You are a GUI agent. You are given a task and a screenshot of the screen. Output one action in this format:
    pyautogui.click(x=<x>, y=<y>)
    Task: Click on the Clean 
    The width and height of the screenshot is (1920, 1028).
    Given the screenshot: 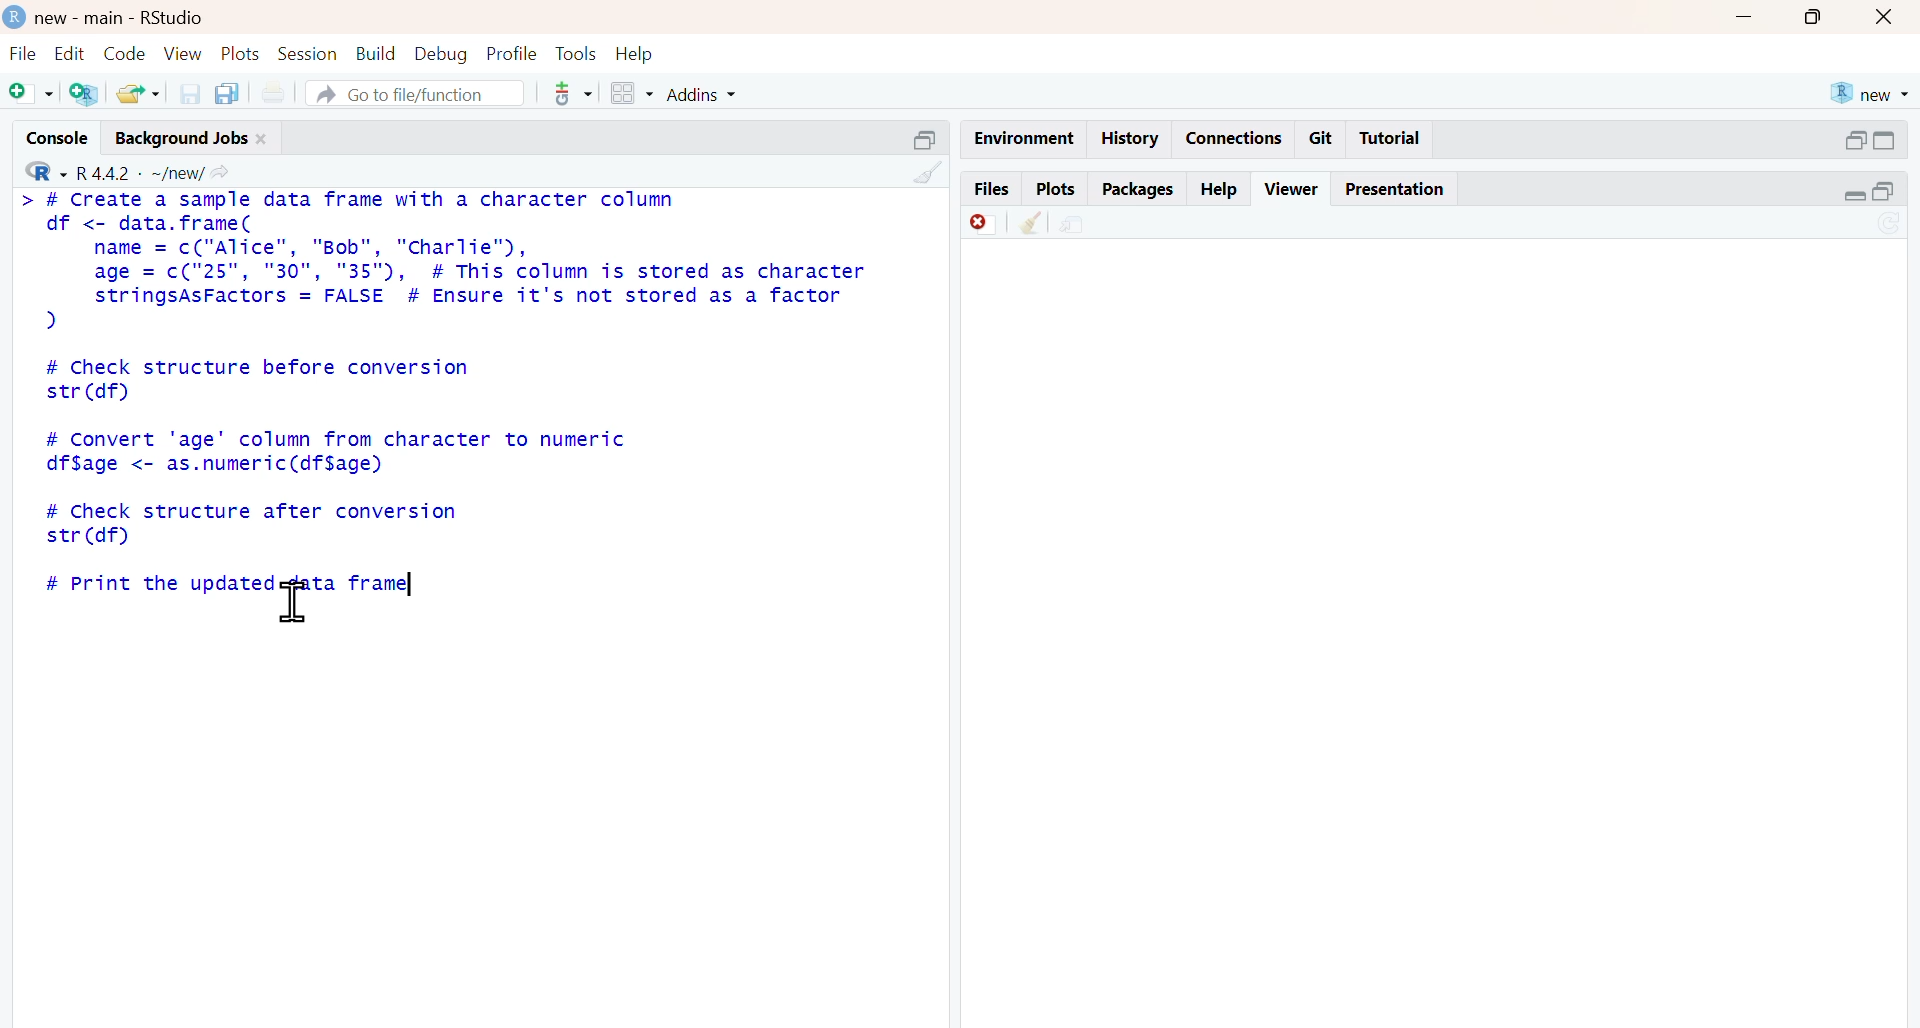 What is the action you would take?
    pyautogui.click(x=1031, y=222)
    